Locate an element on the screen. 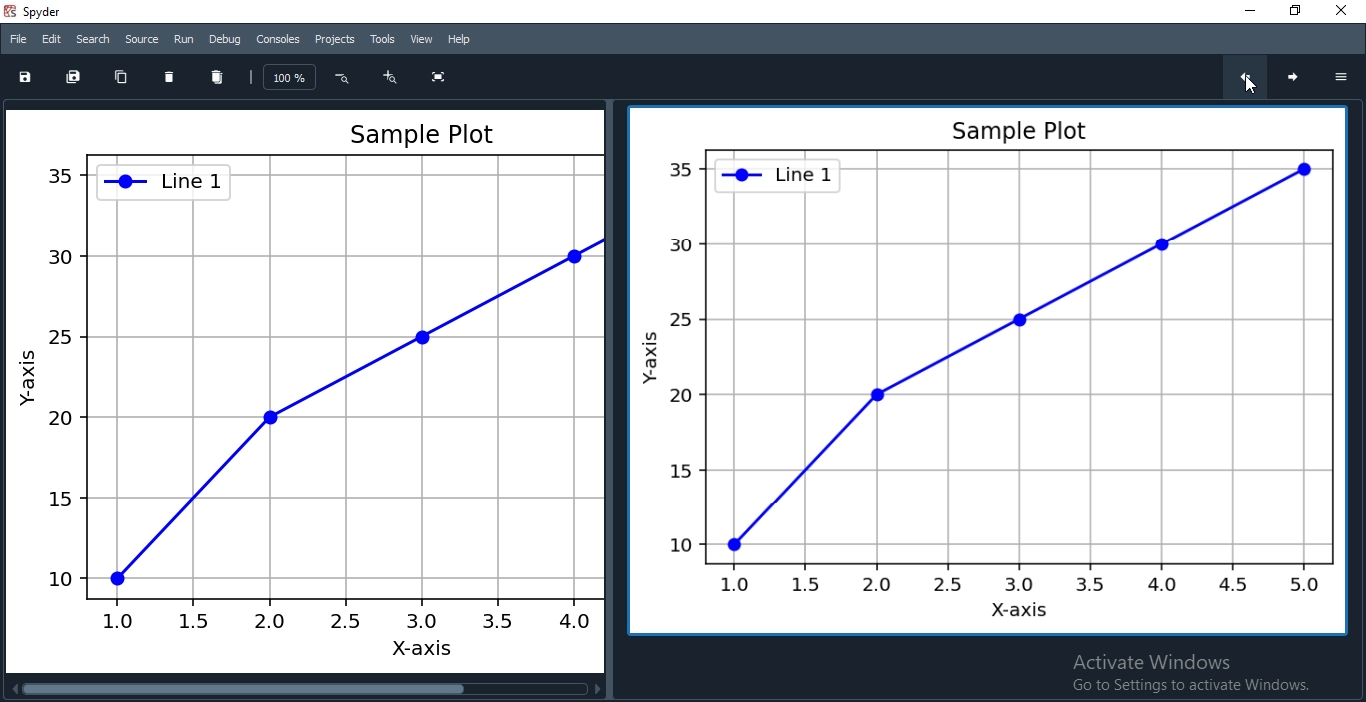 This screenshot has width=1366, height=702. Restore is located at coordinates (1292, 12).